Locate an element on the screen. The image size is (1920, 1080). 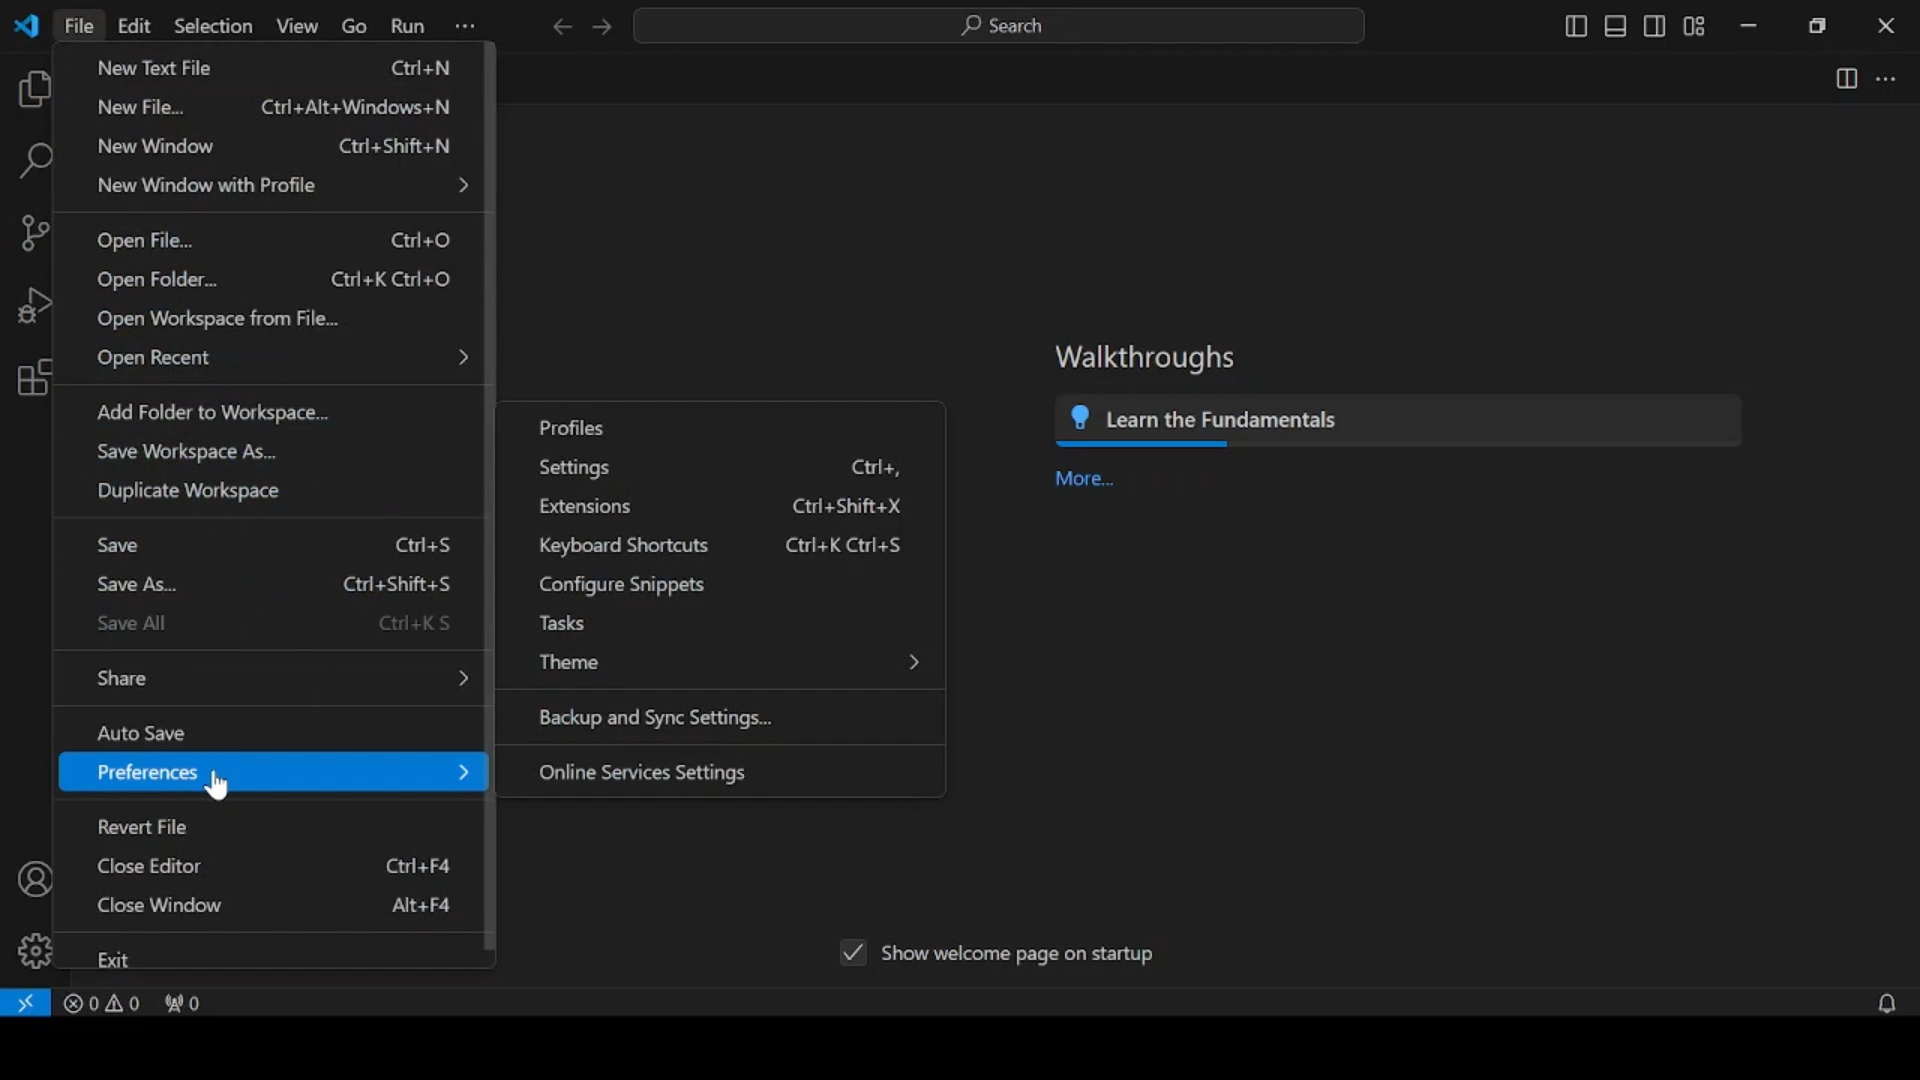
edit is located at coordinates (133, 25).